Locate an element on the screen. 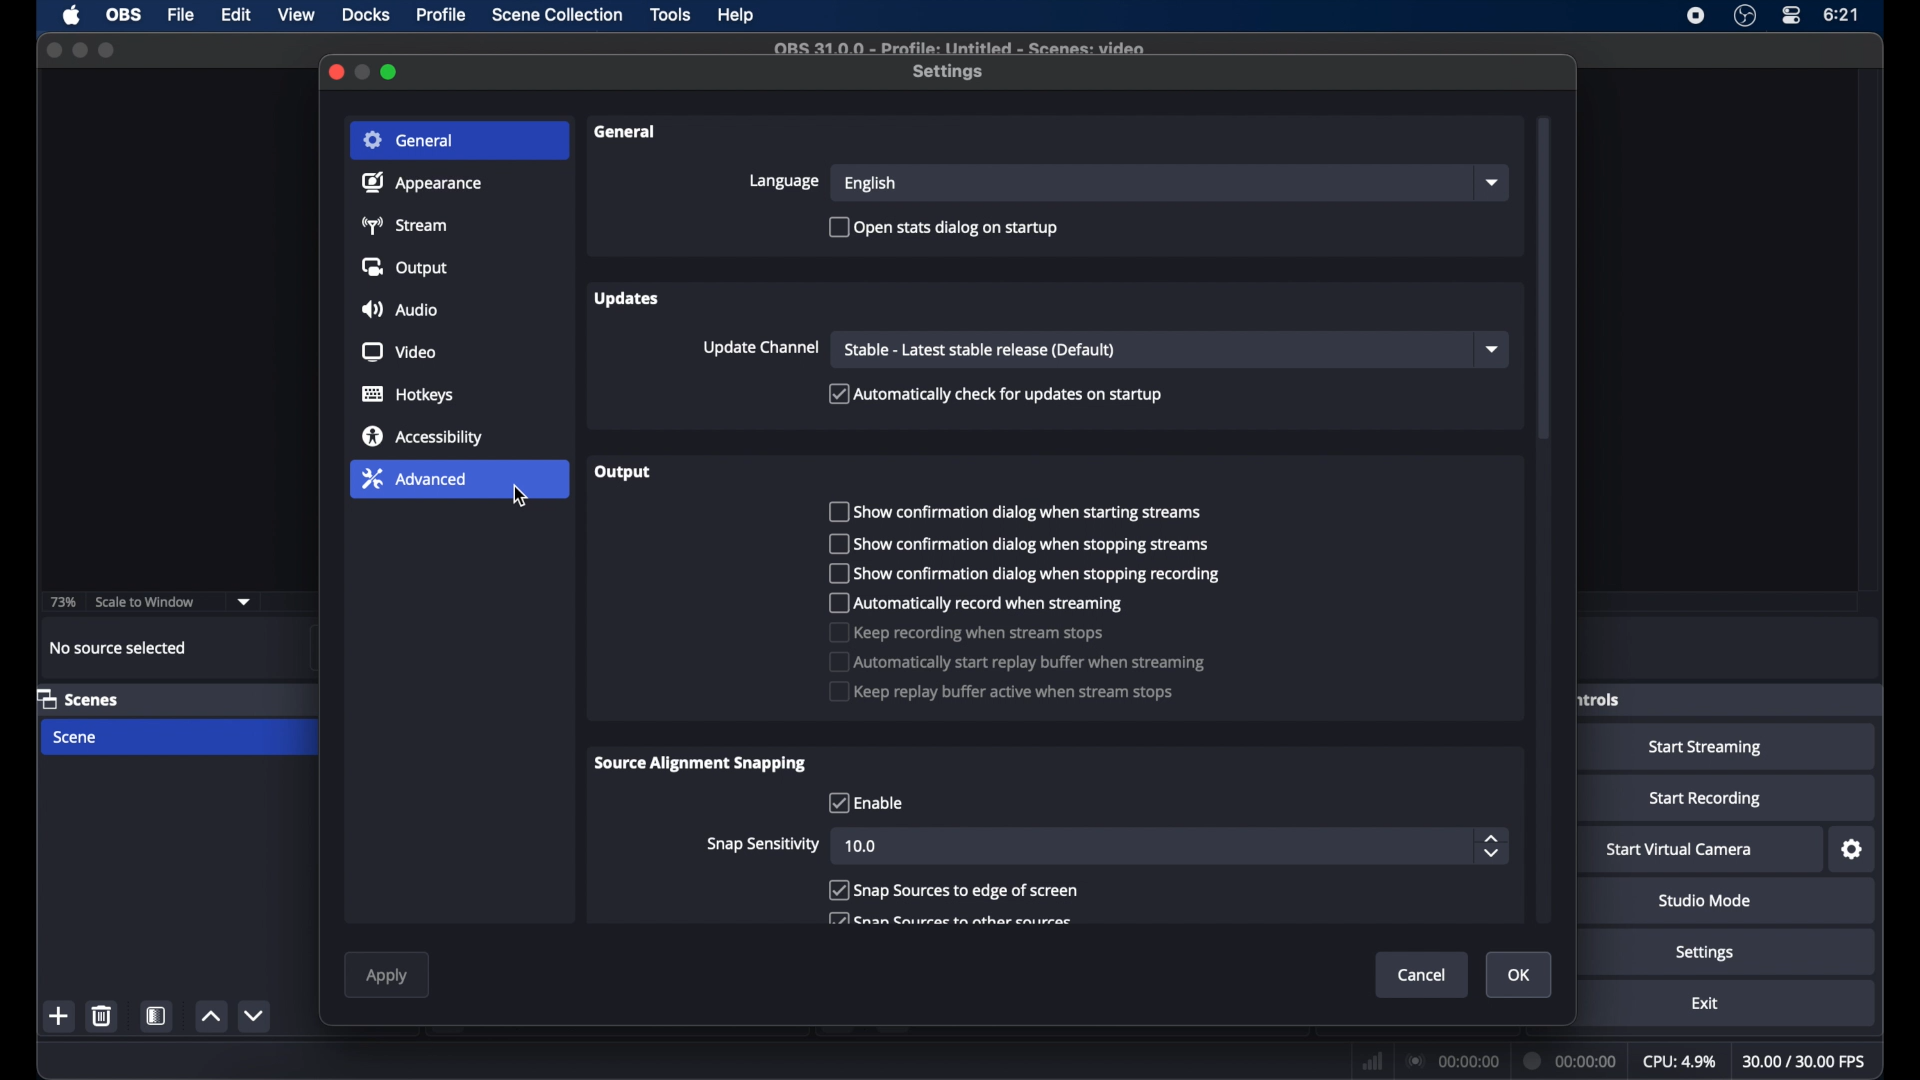 The height and width of the screenshot is (1080, 1920). Automatically start replay buffer when streaming is located at coordinates (1025, 662).